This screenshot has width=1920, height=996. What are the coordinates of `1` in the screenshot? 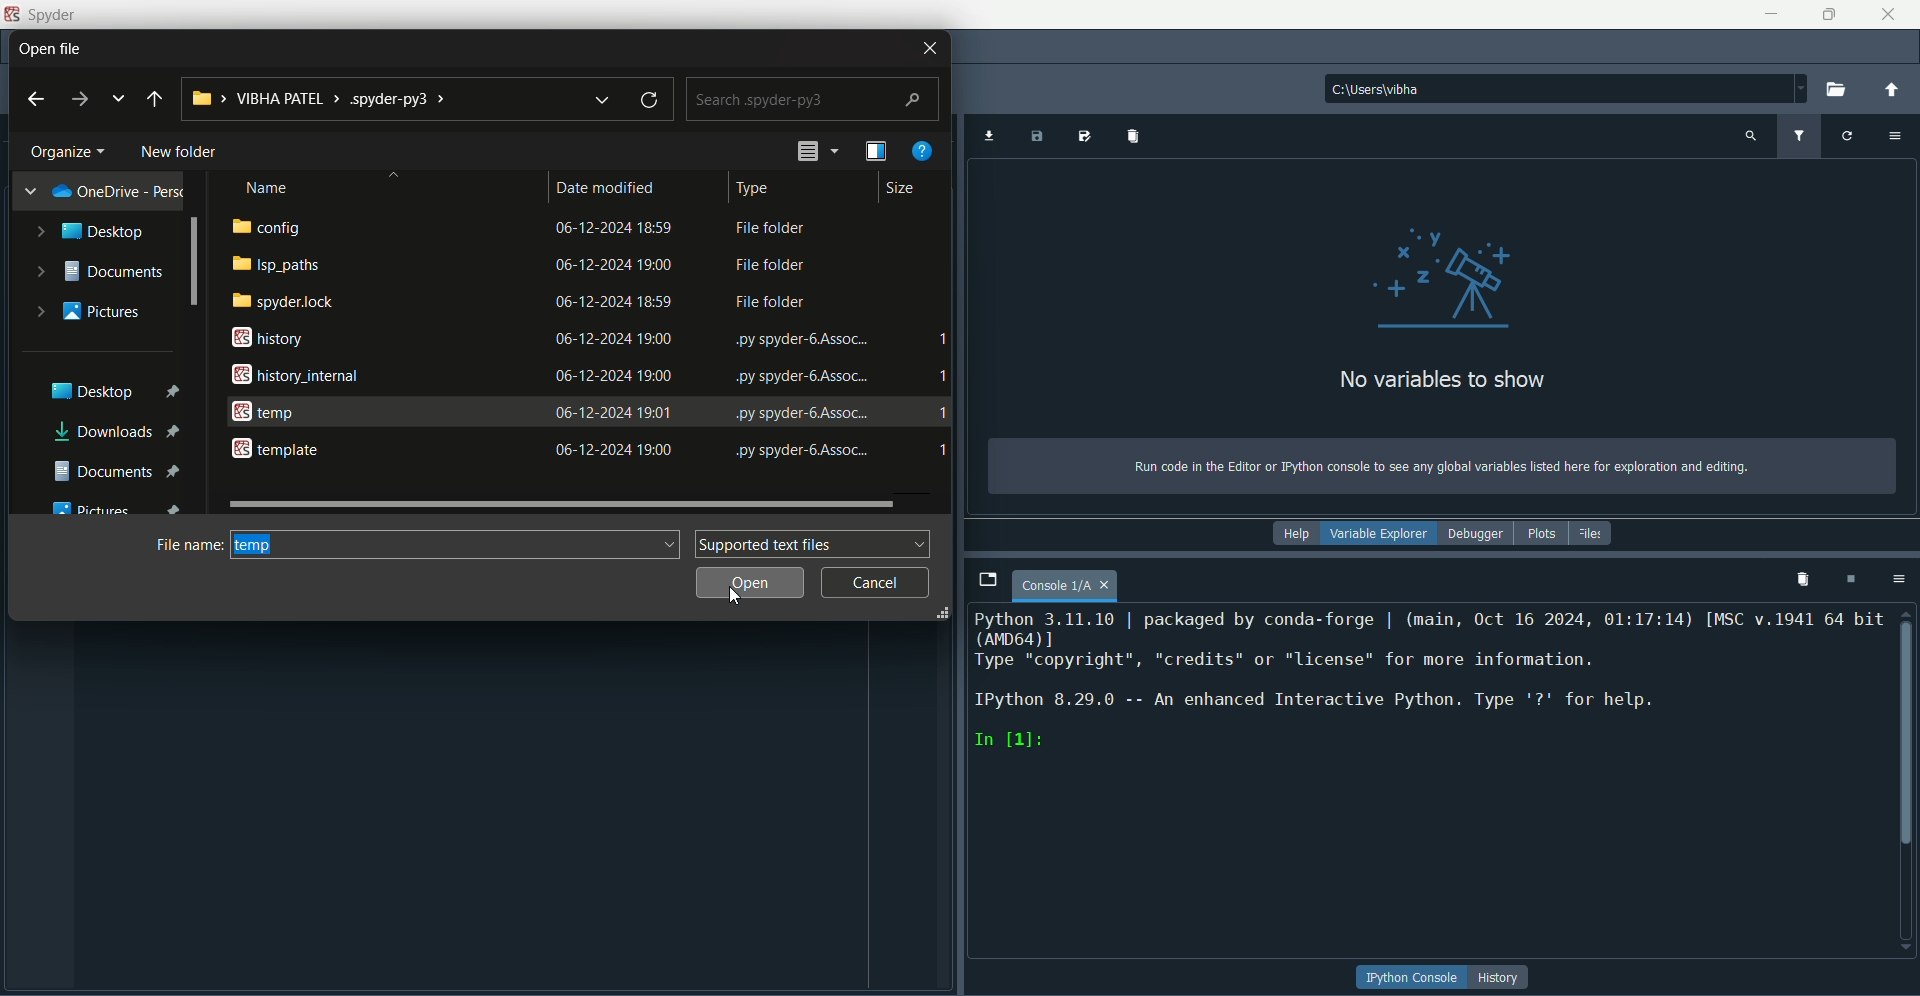 It's located at (941, 337).